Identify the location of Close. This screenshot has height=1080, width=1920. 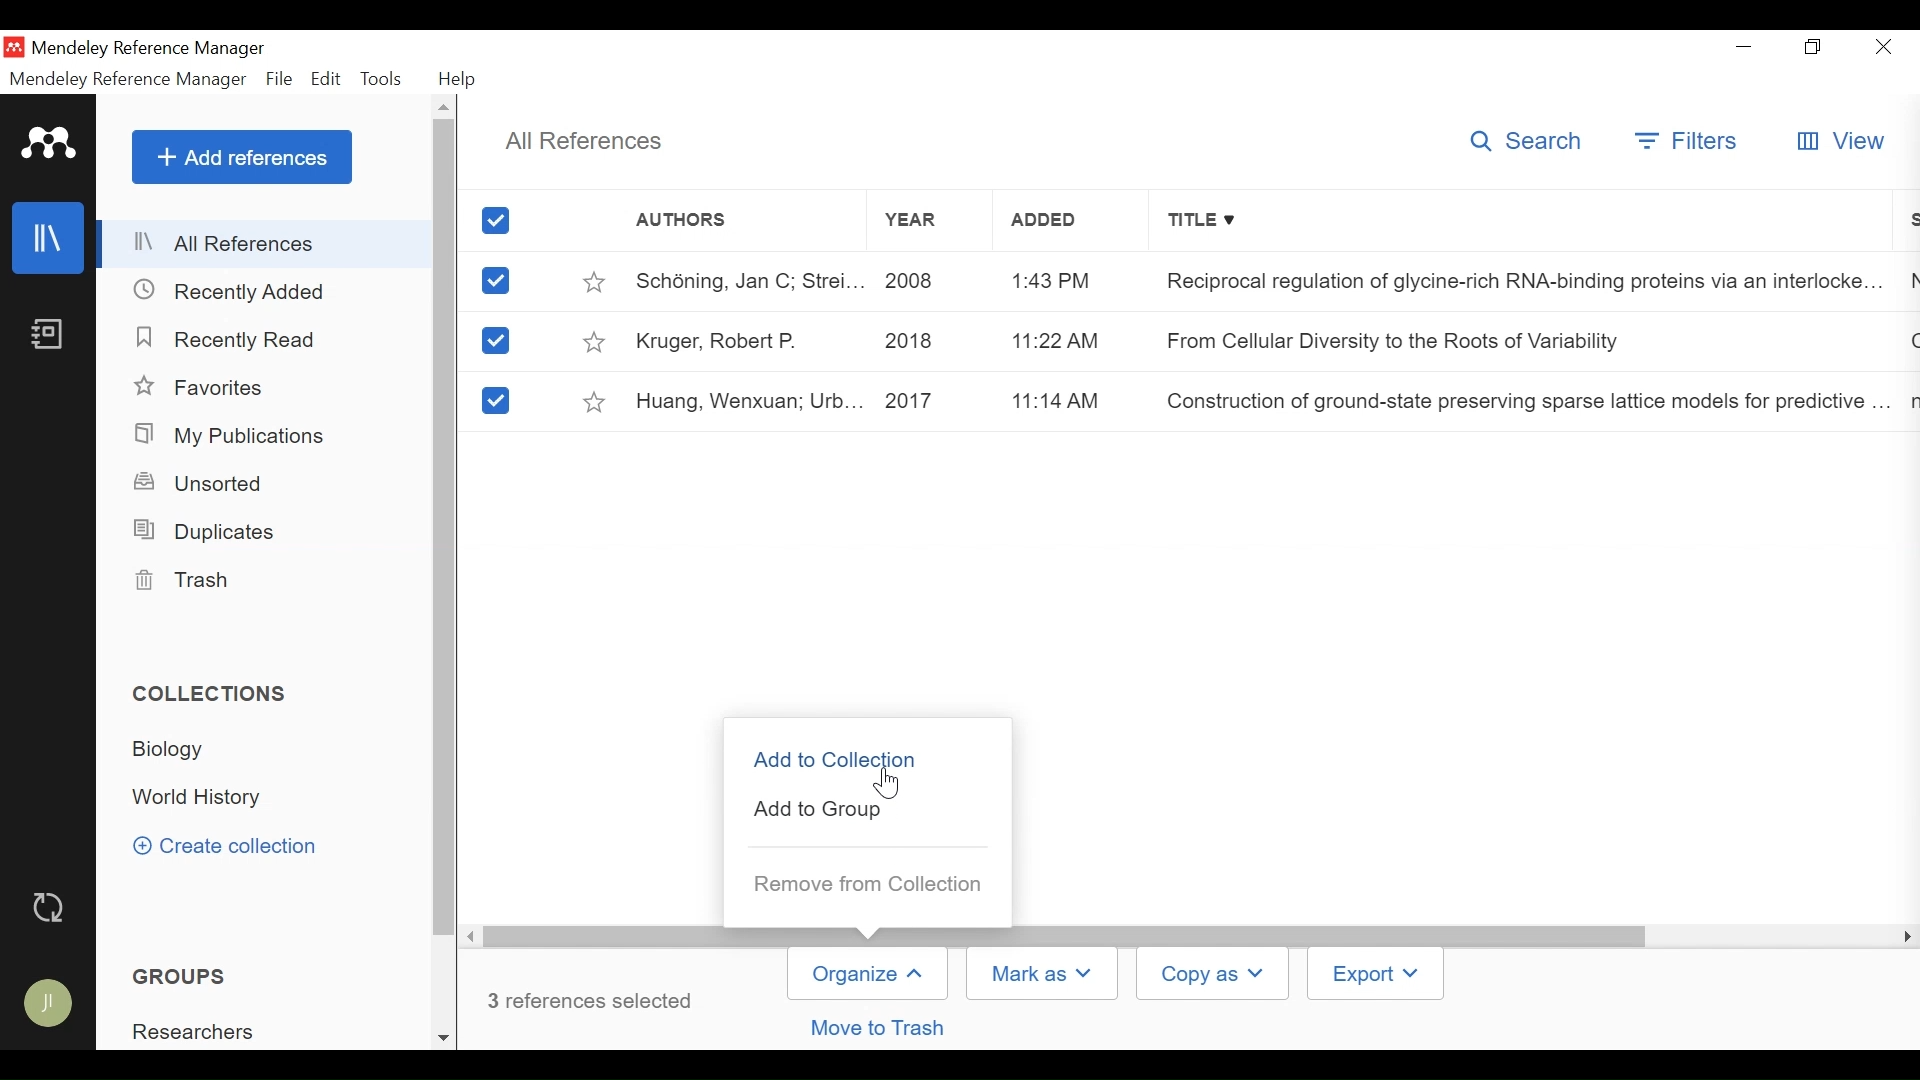
(1885, 47).